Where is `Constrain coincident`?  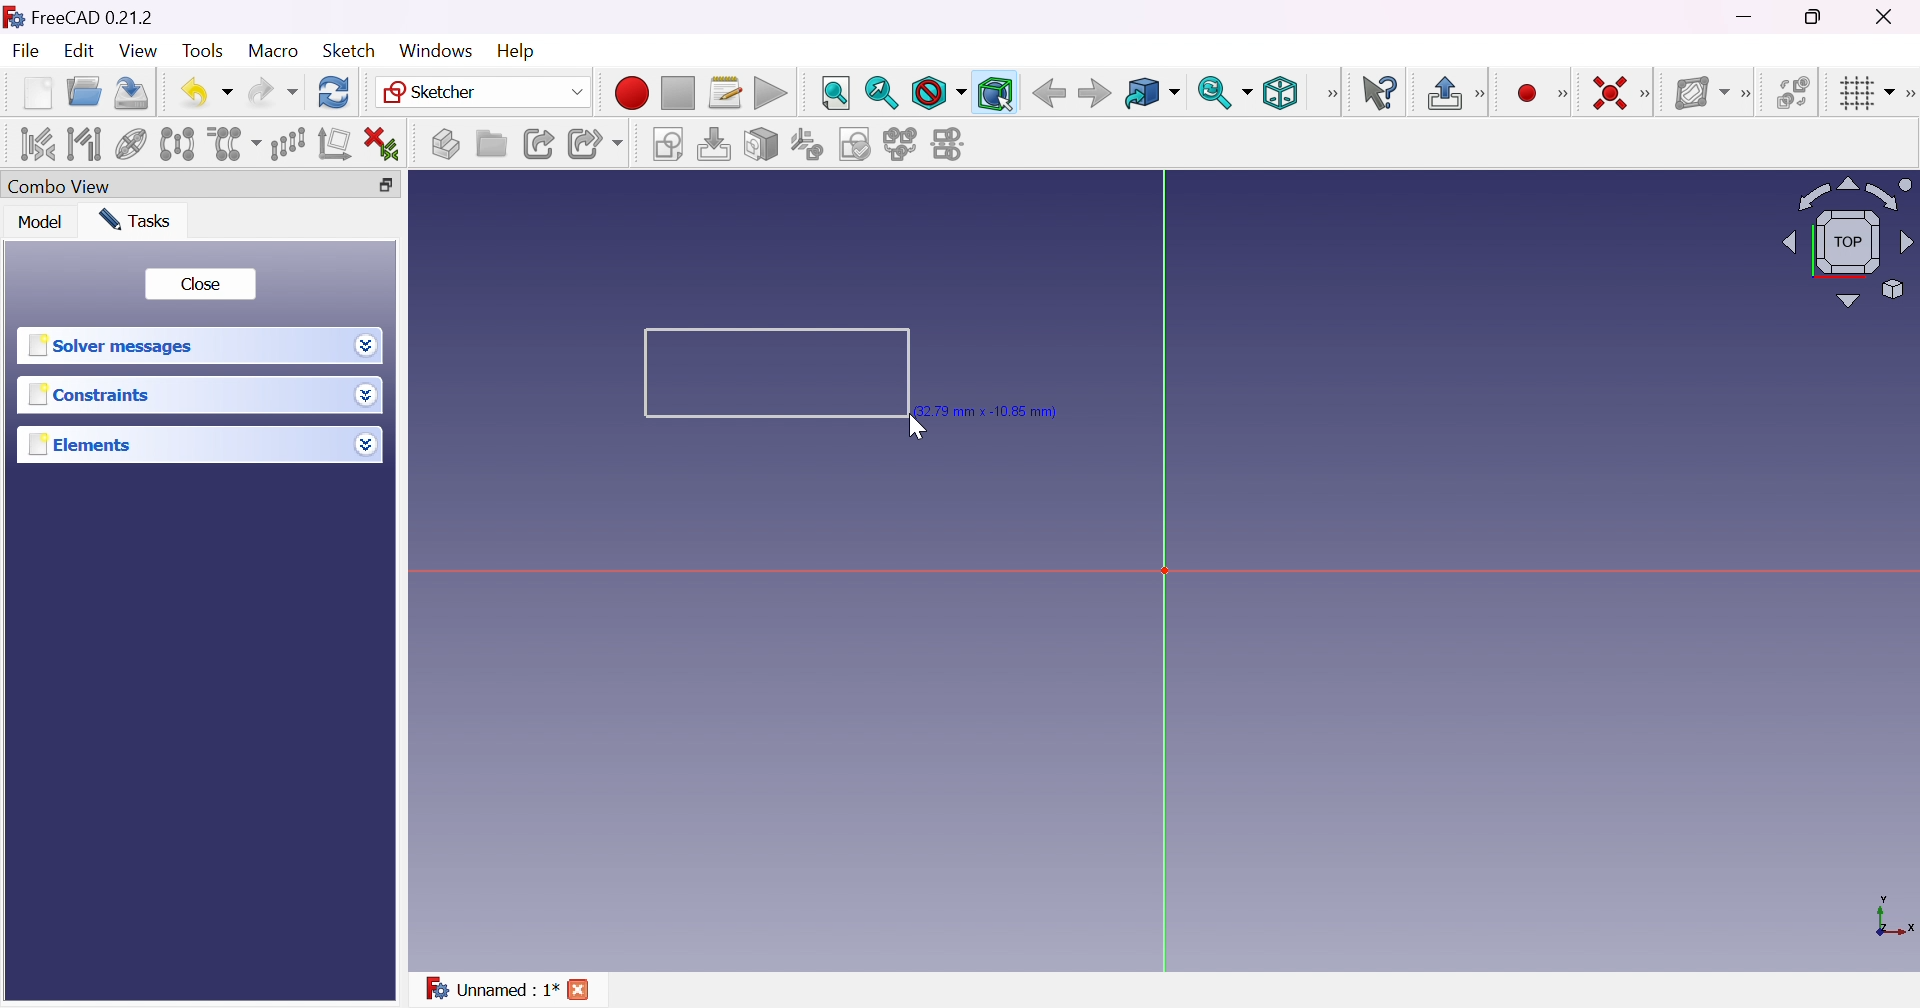 Constrain coincident is located at coordinates (1613, 93).